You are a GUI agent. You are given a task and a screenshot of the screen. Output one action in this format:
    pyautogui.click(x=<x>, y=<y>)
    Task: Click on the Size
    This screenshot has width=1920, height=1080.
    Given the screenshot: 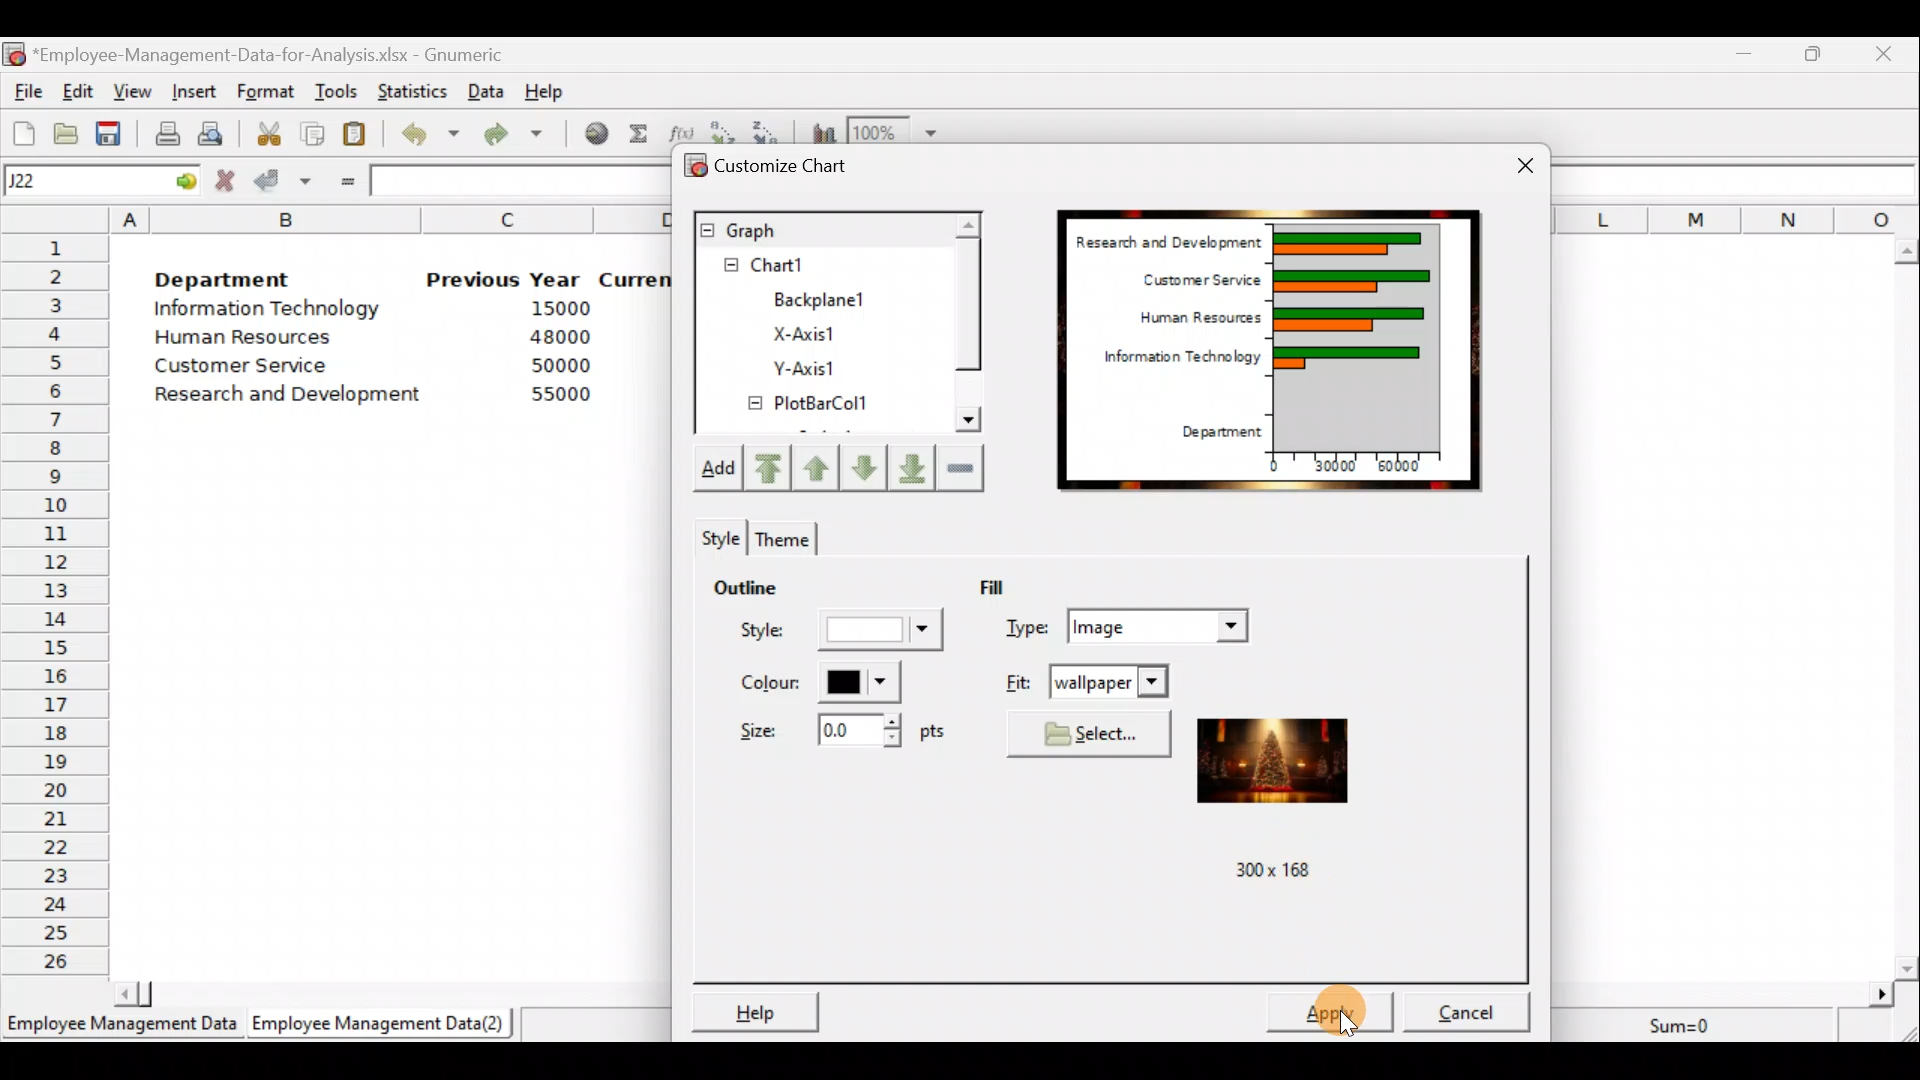 What is the action you would take?
    pyautogui.click(x=834, y=736)
    